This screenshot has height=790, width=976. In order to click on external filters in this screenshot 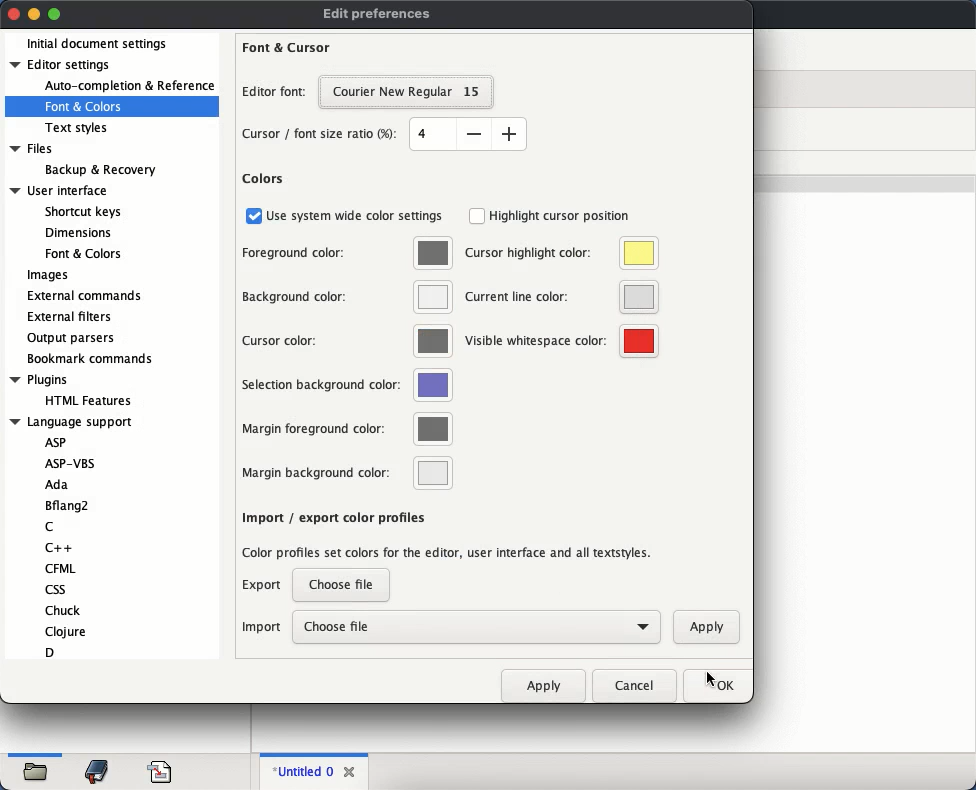, I will do `click(73, 317)`.